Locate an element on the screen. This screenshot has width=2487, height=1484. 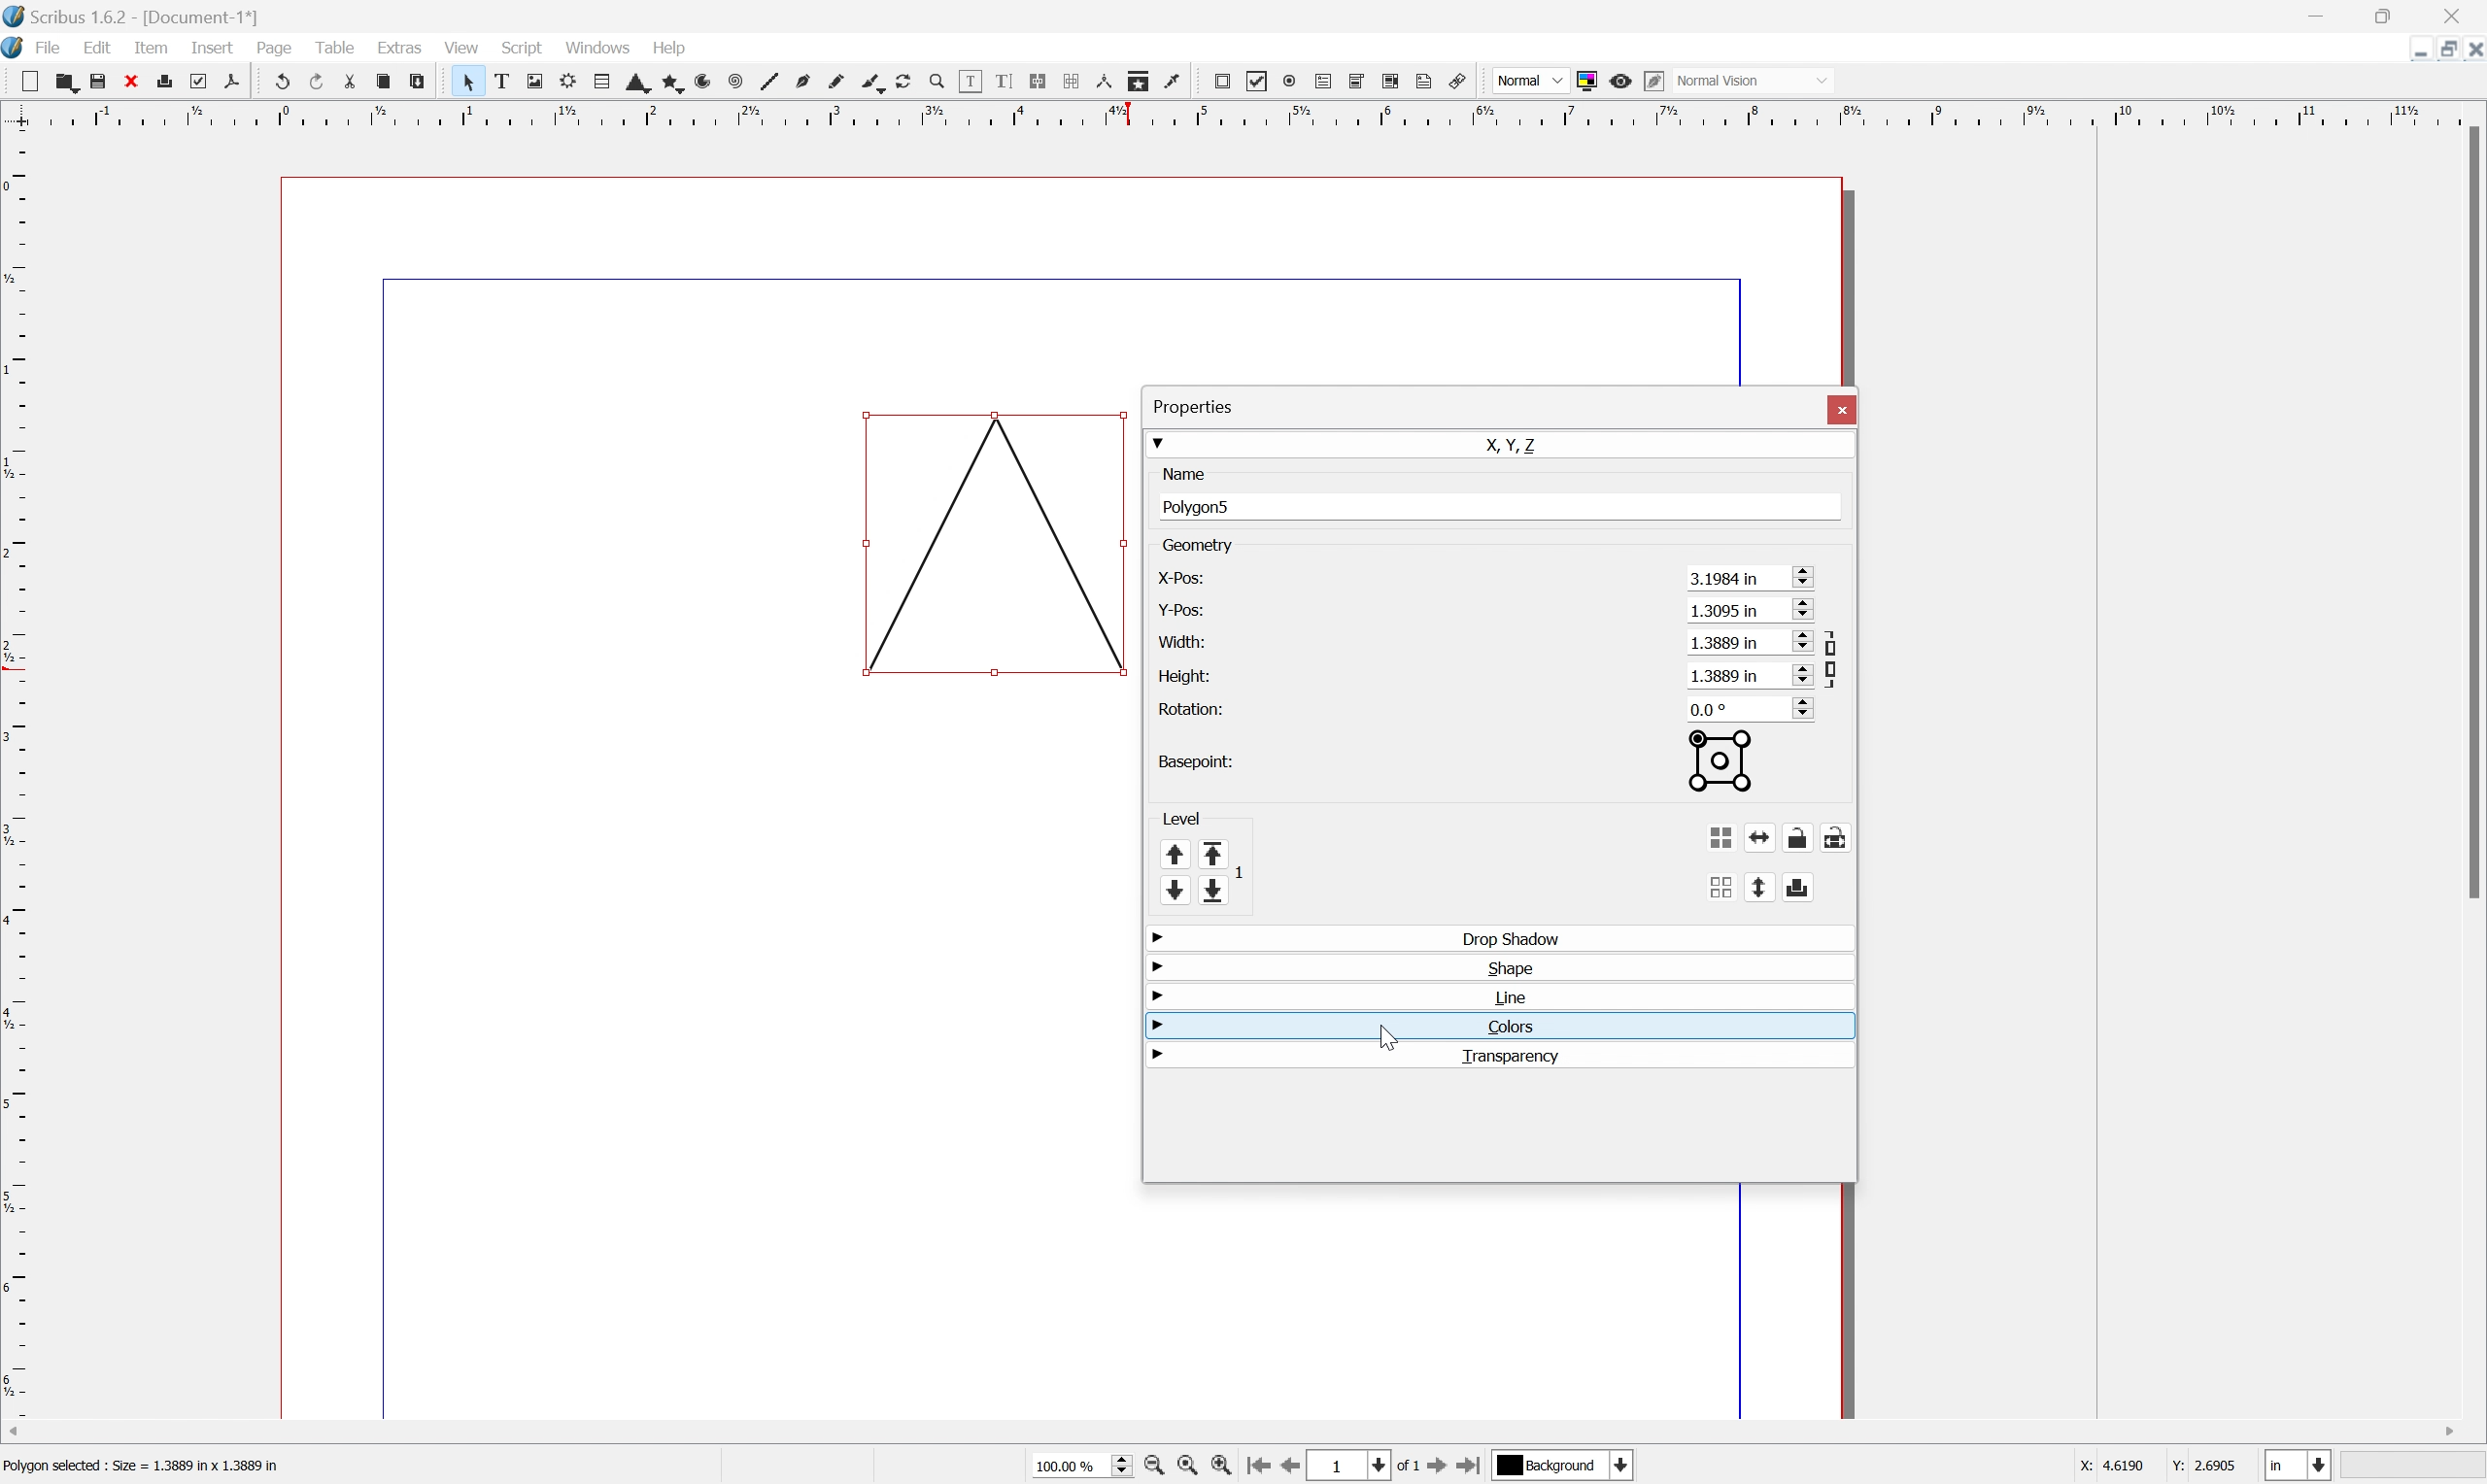
Line is located at coordinates (767, 82).